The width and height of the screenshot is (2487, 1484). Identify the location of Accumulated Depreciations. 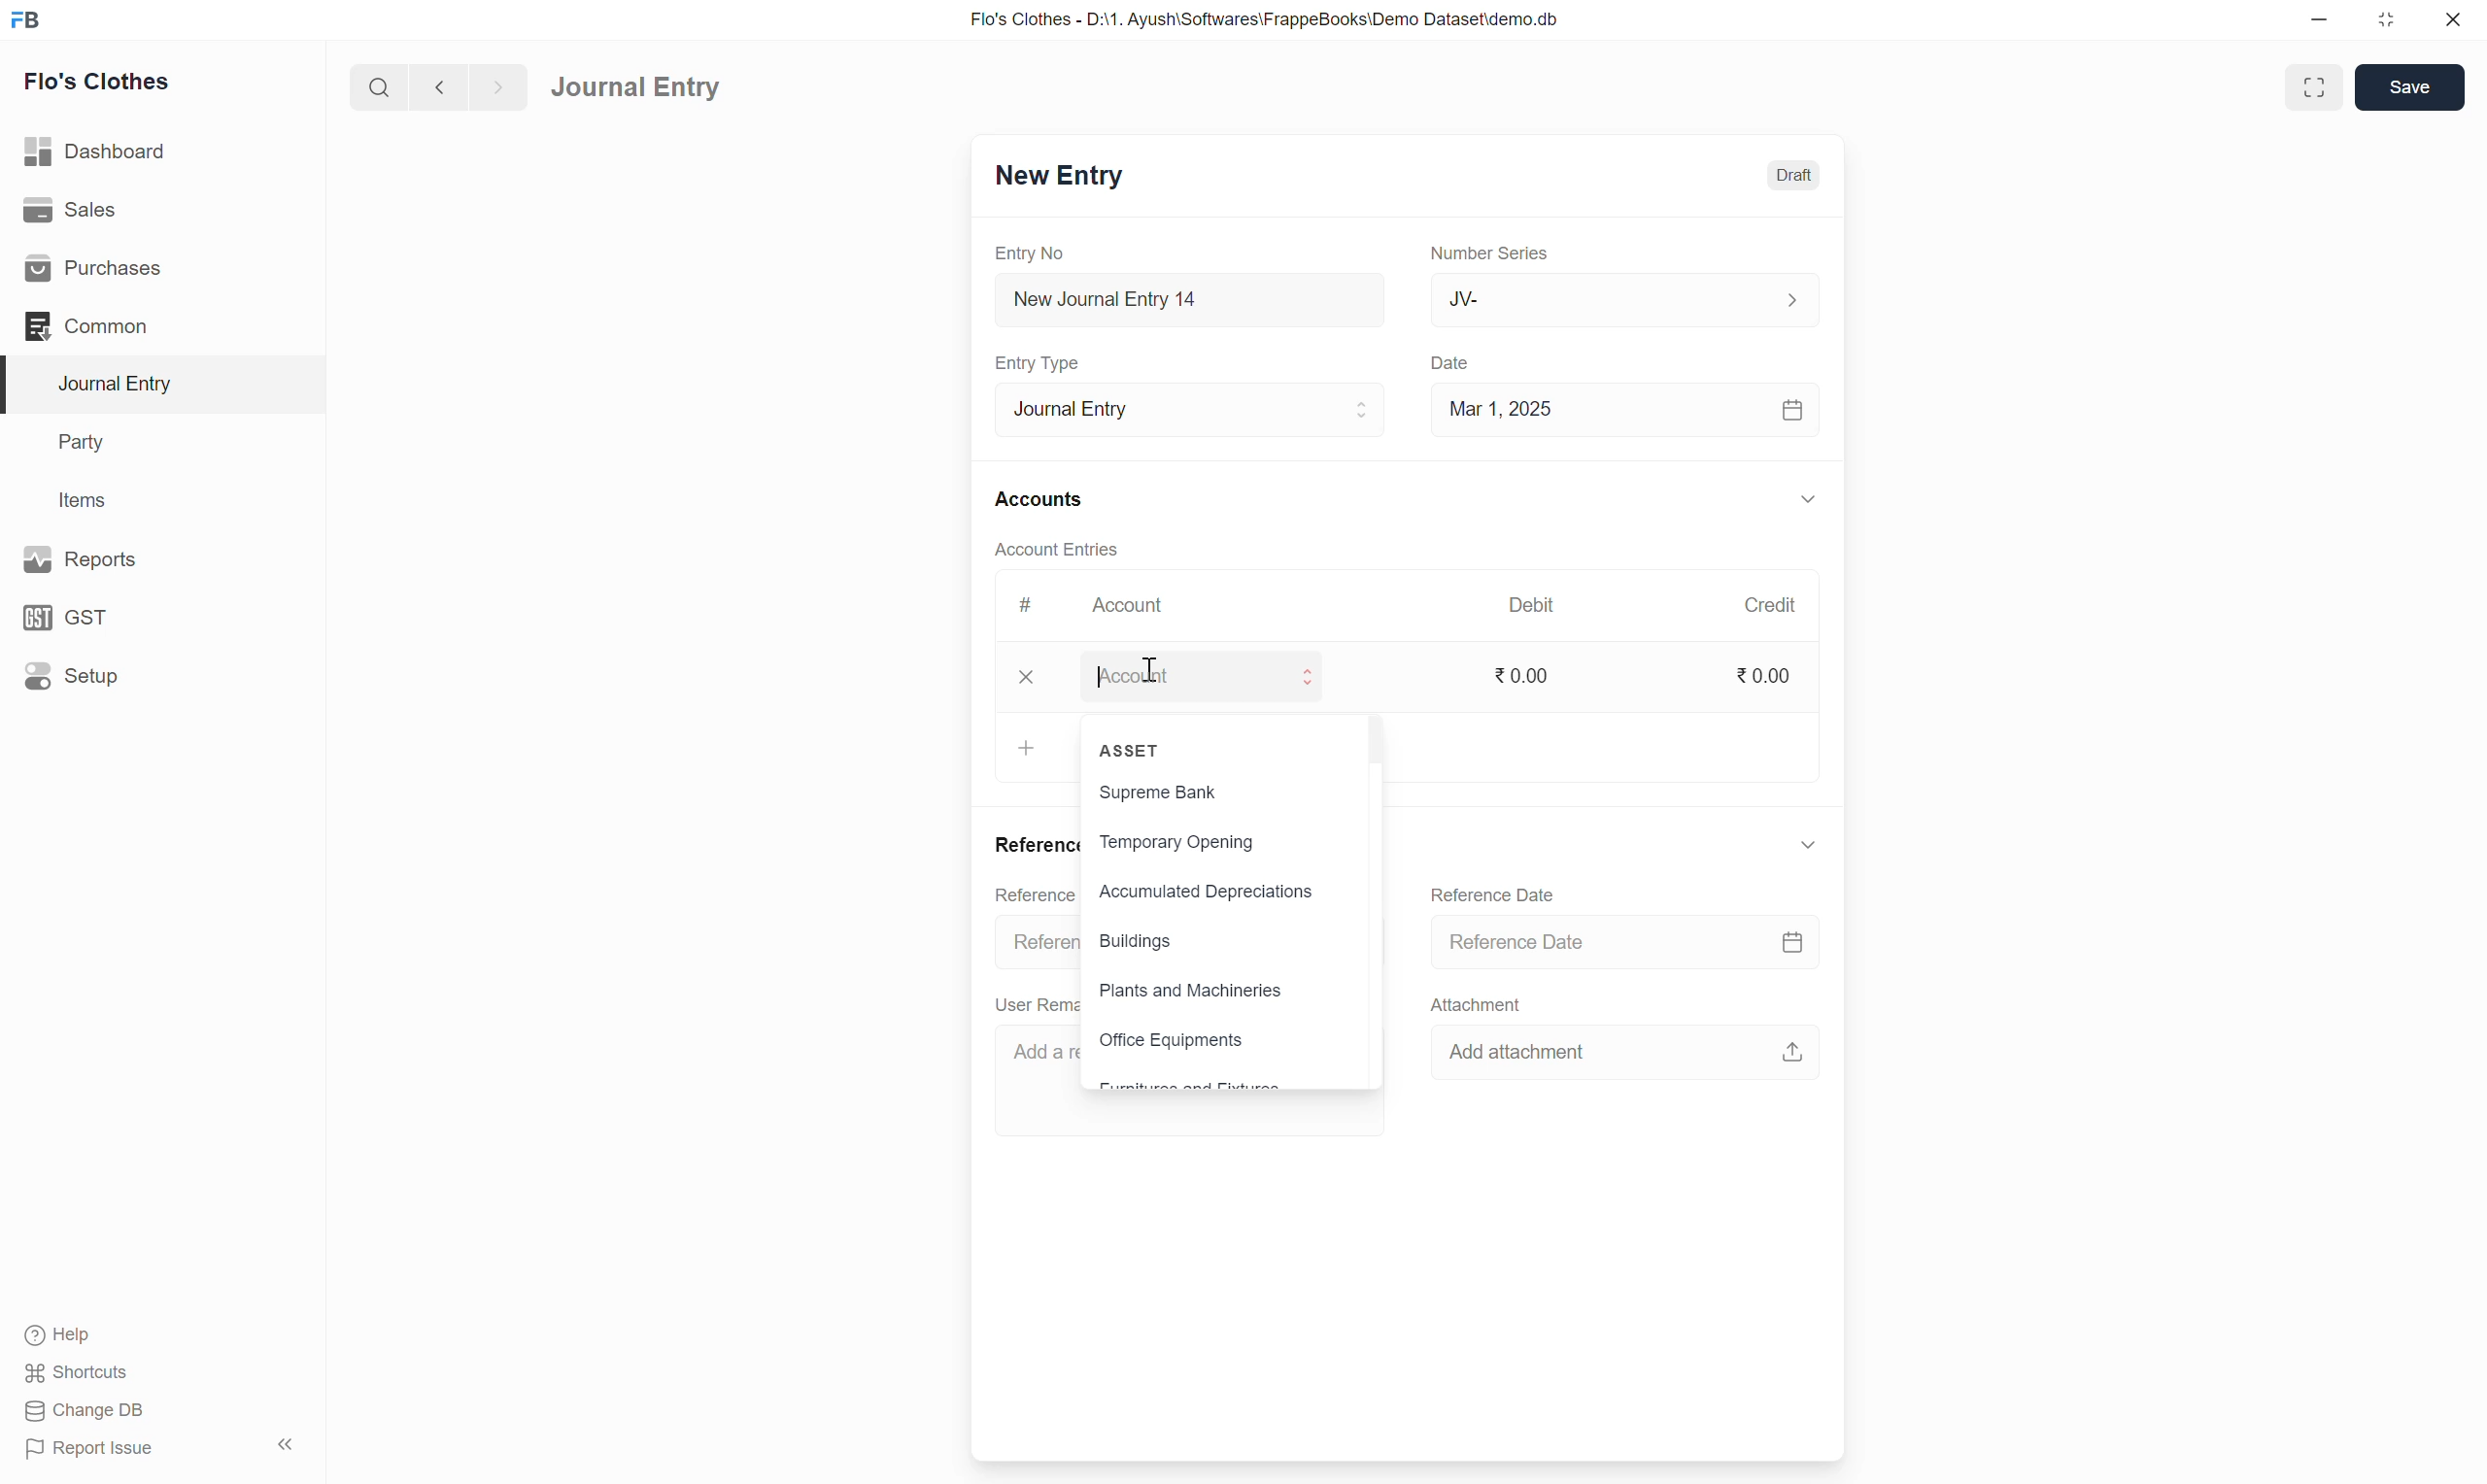
(1207, 894).